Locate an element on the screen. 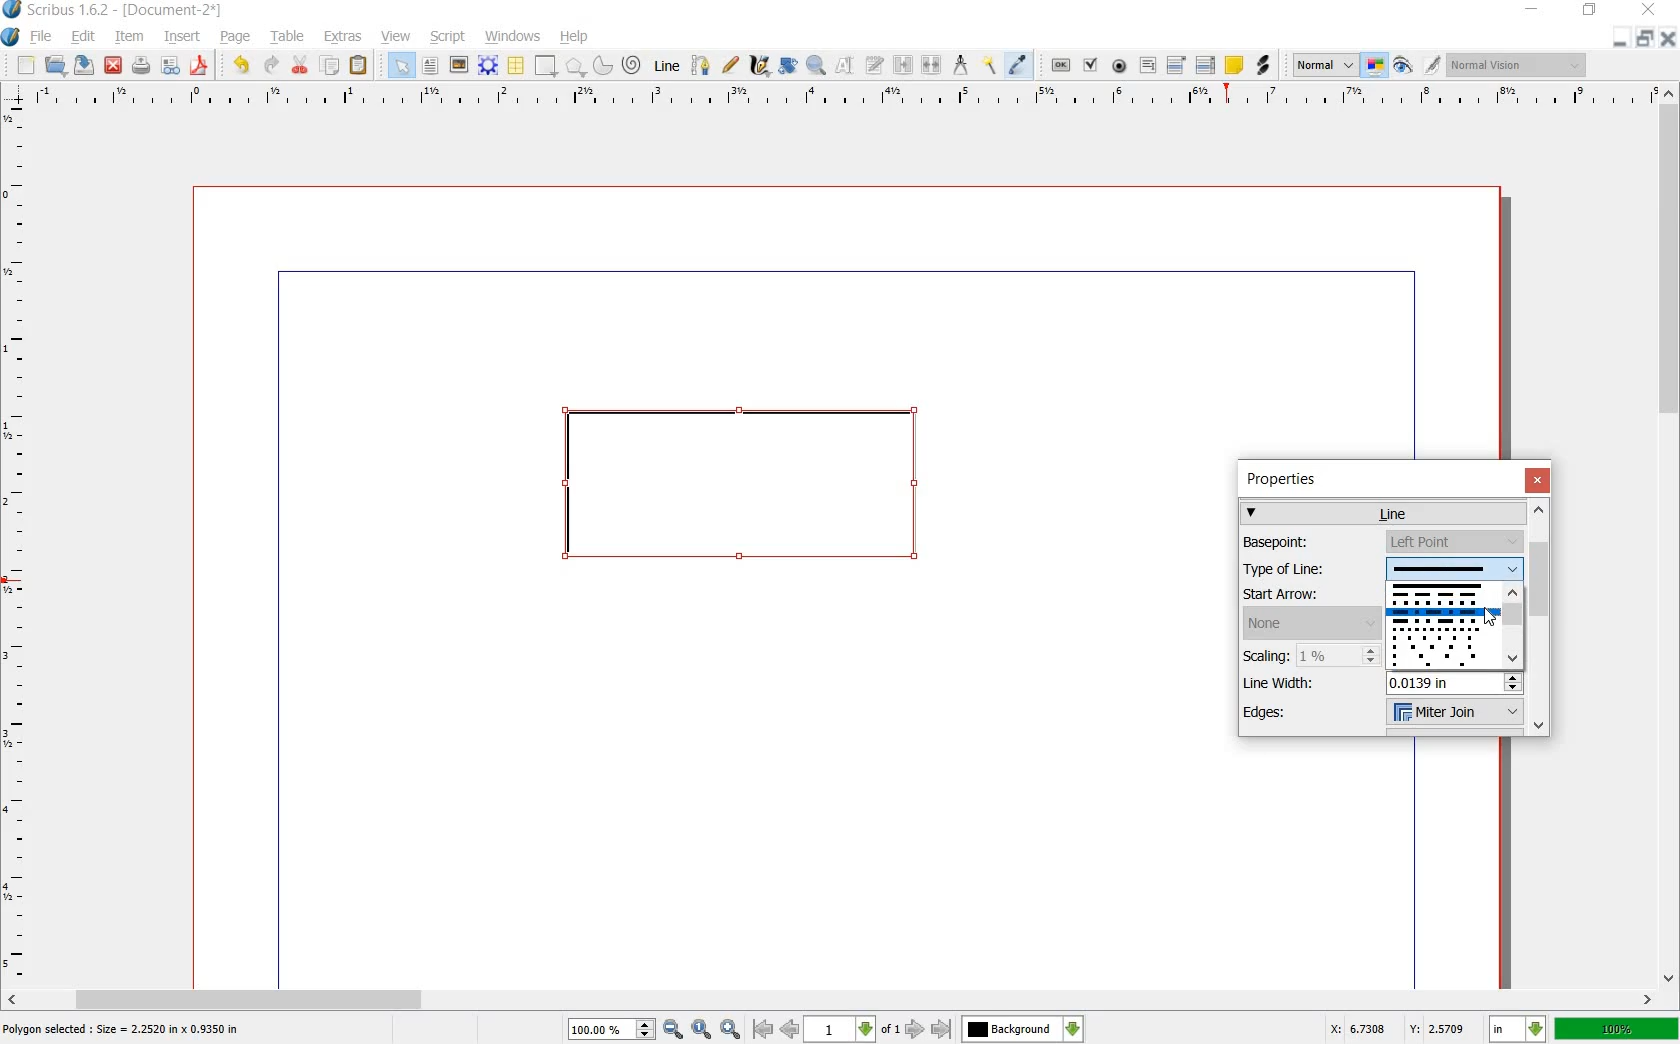 This screenshot has height=1044, width=1680. SAVE AS PDF is located at coordinates (202, 66).